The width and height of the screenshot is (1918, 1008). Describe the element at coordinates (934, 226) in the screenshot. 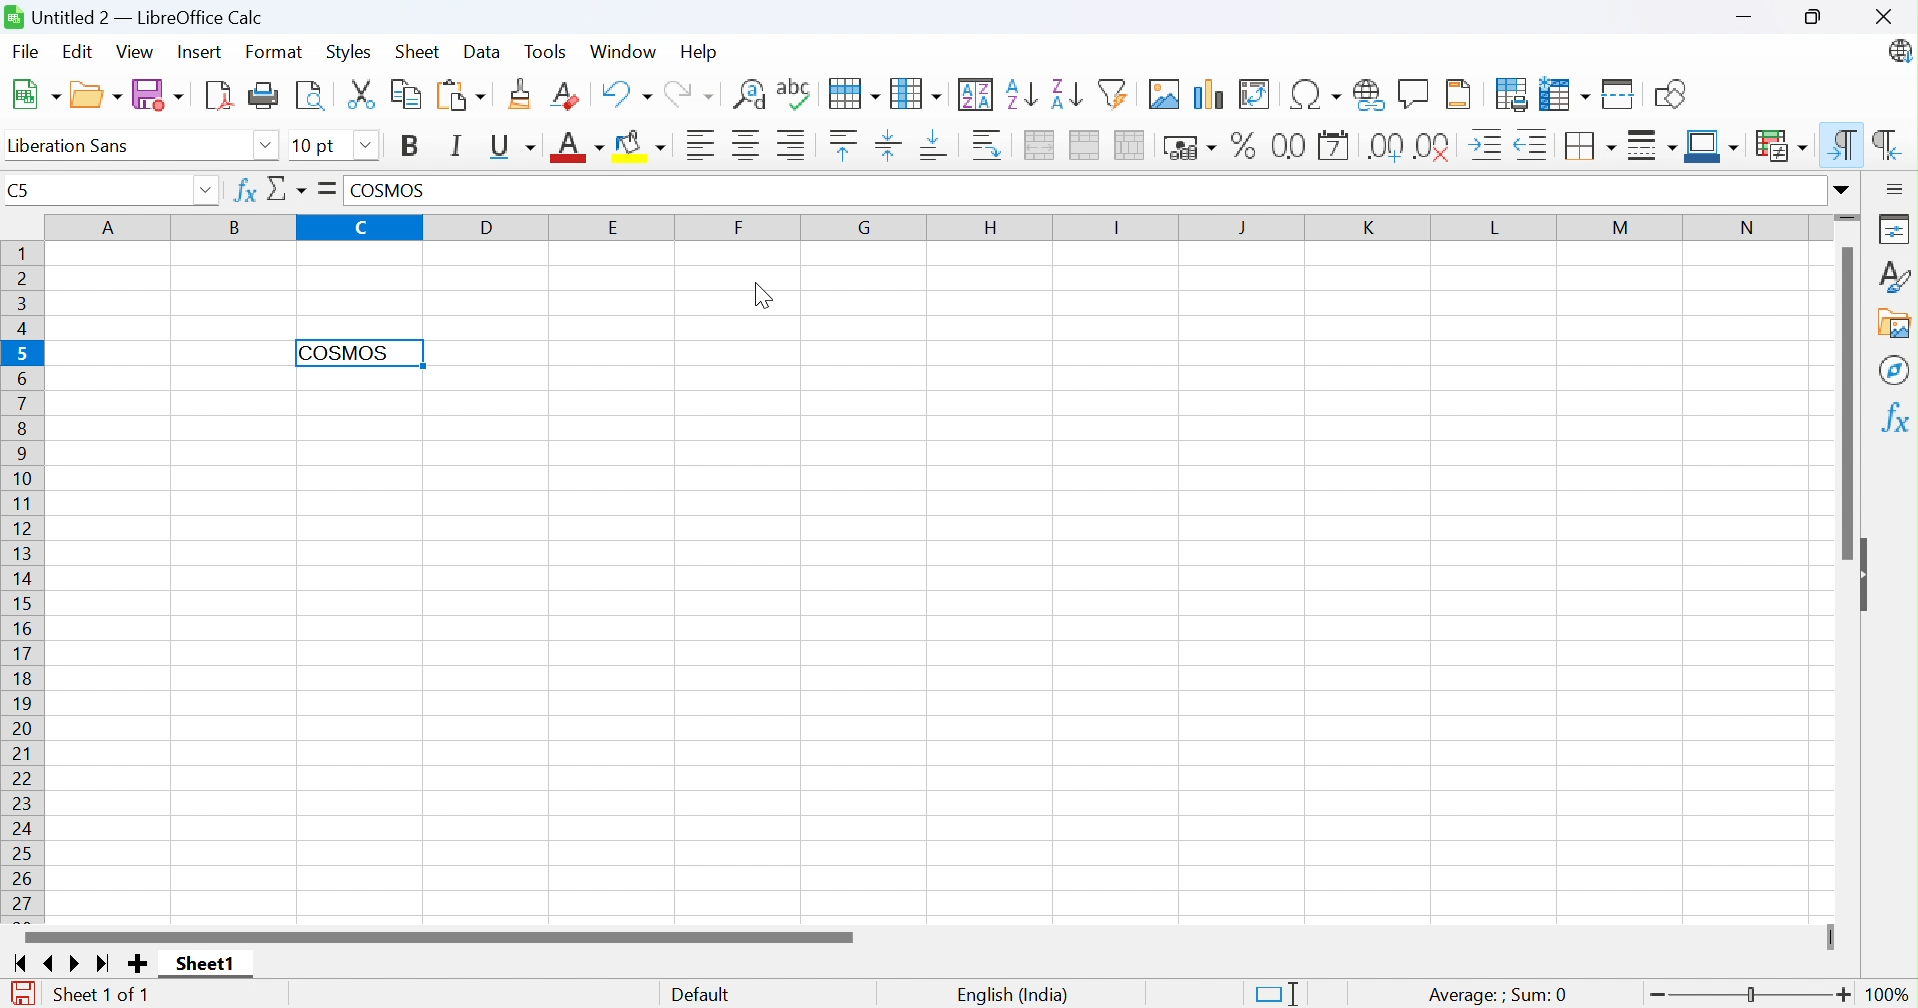

I see `Column names` at that location.